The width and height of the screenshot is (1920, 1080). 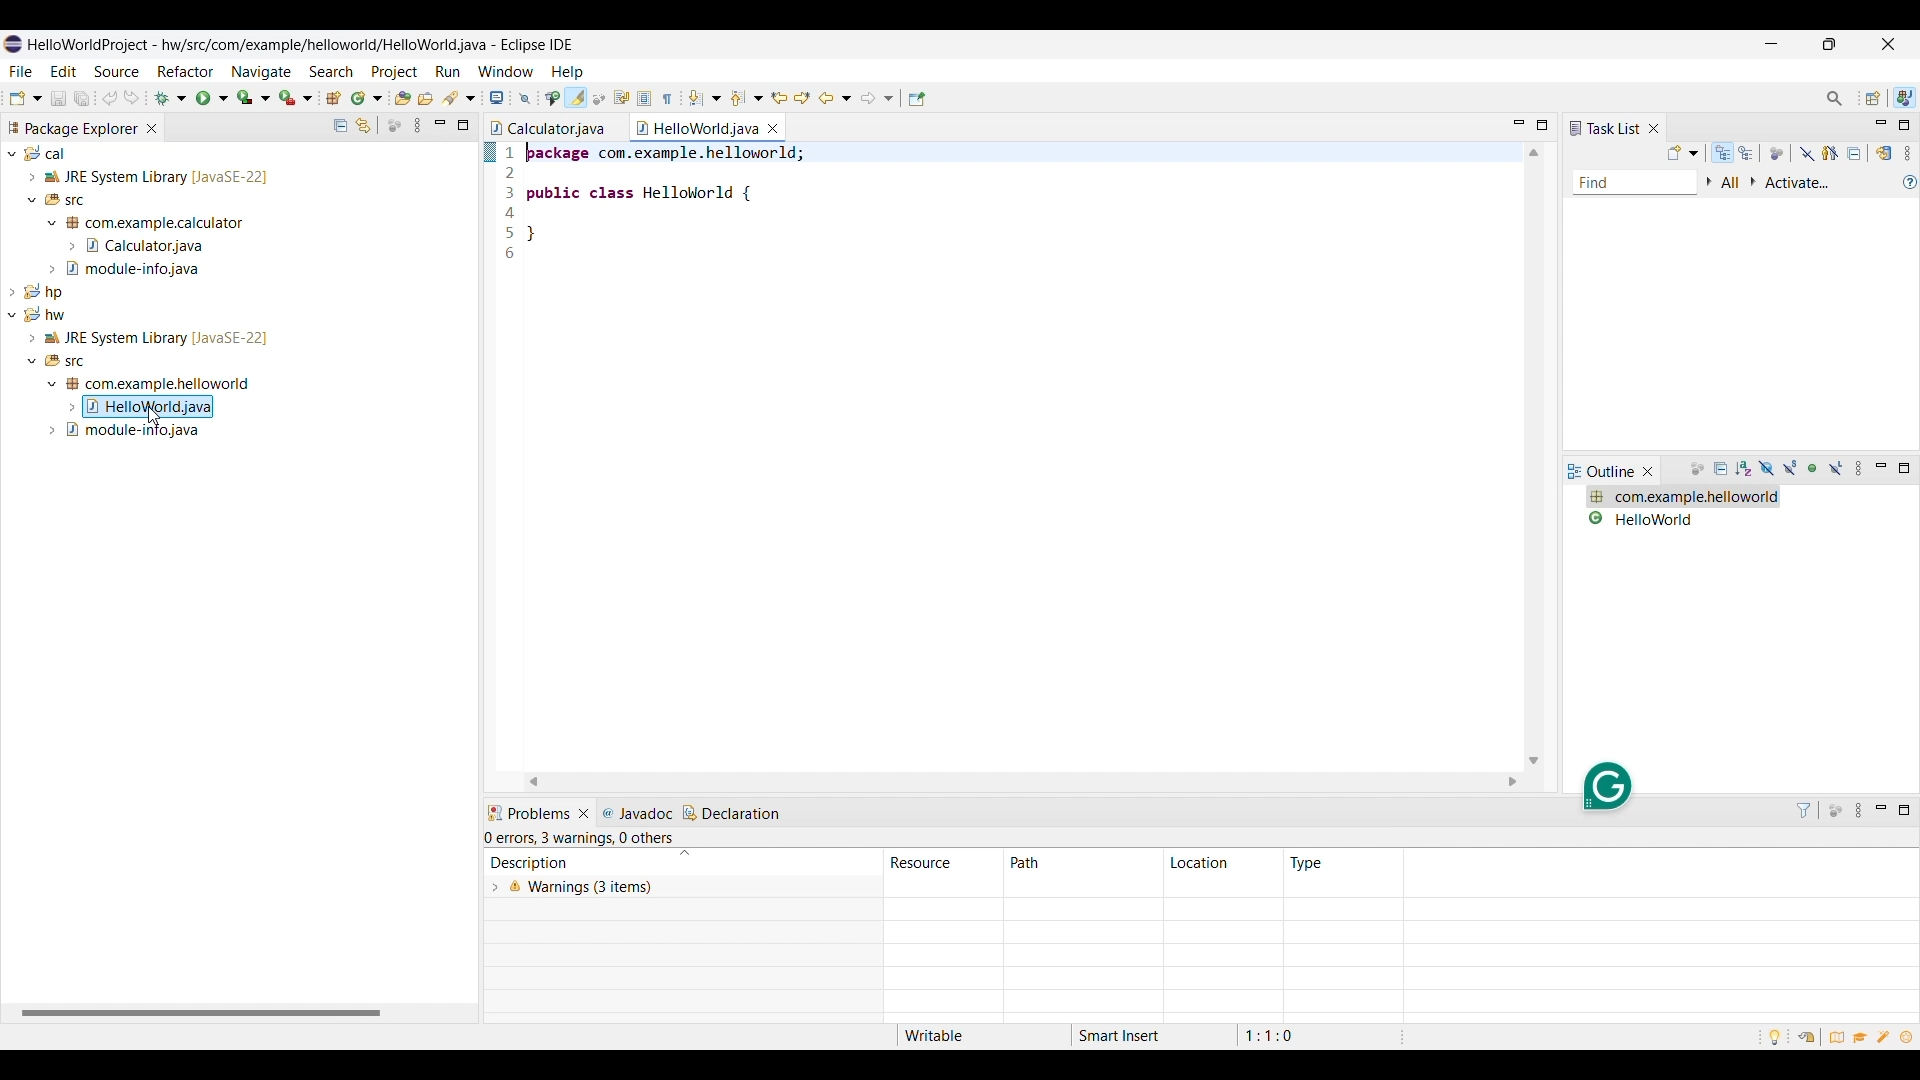 I want to click on Show only my tasks, so click(x=1831, y=153).